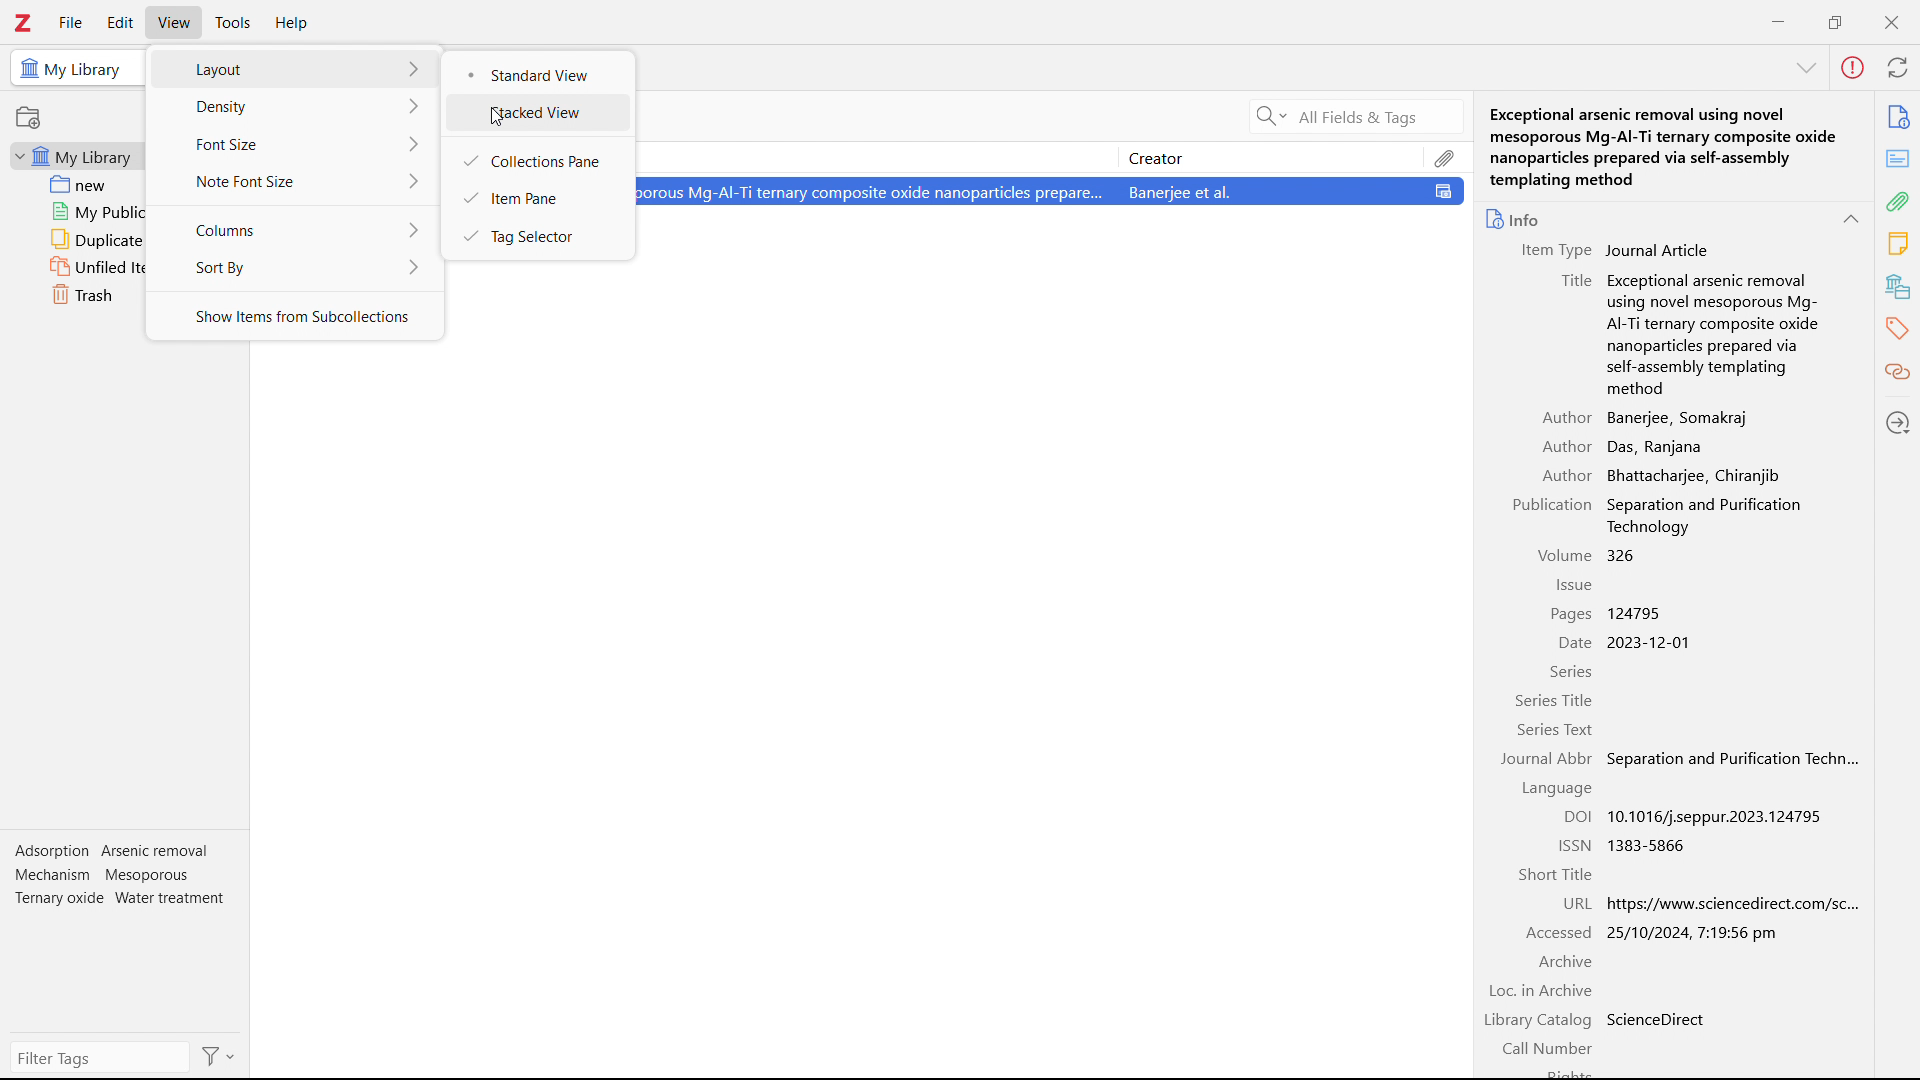  What do you see at coordinates (1732, 903) in the screenshot?
I see `https://www.sciencedirect.com/sc...` at bounding box center [1732, 903].